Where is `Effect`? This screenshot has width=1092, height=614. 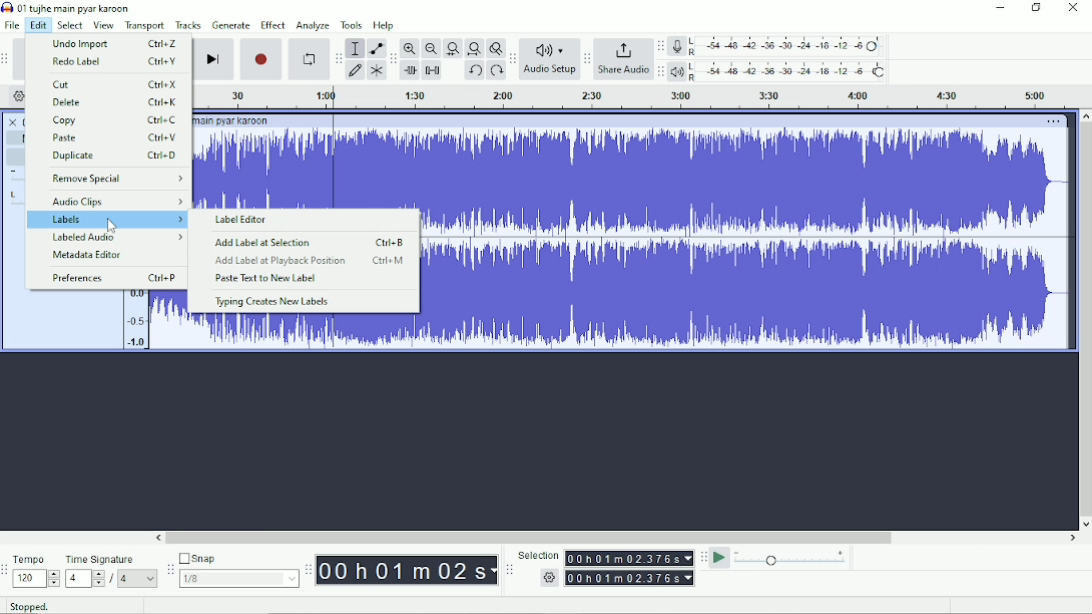 Effect is located at coordinates (273, 24).